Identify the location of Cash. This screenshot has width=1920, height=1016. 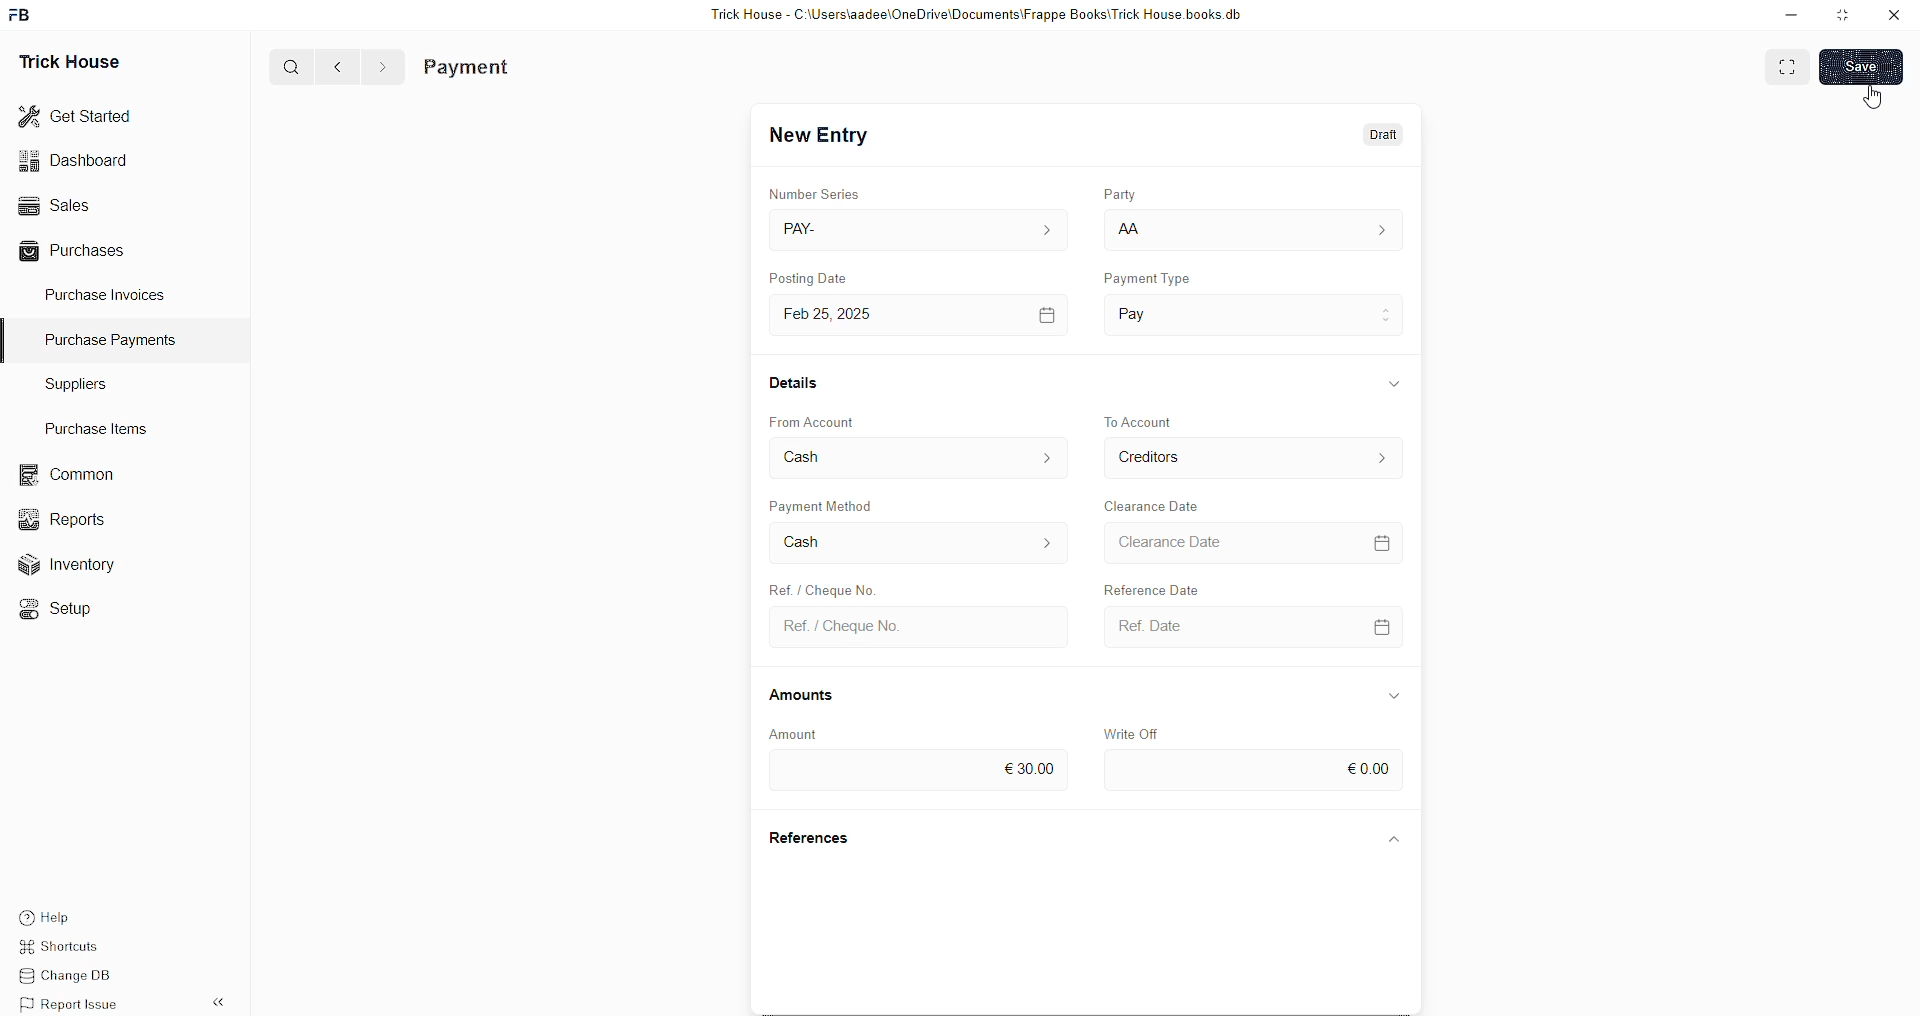
(807, 541).